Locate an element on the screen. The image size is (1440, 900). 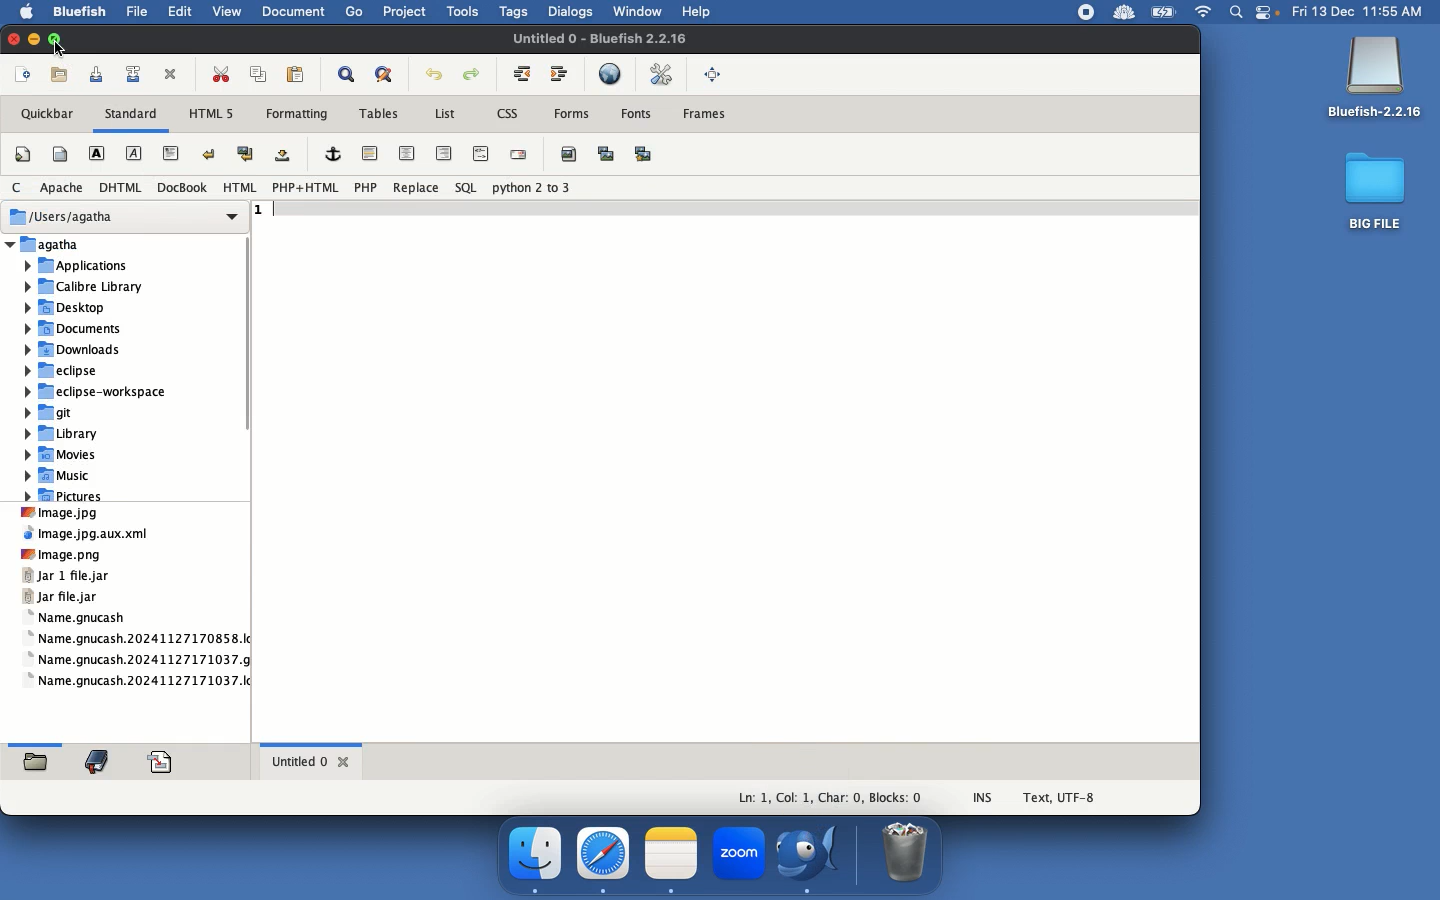
DocBook is located at coordinates (183, 189).